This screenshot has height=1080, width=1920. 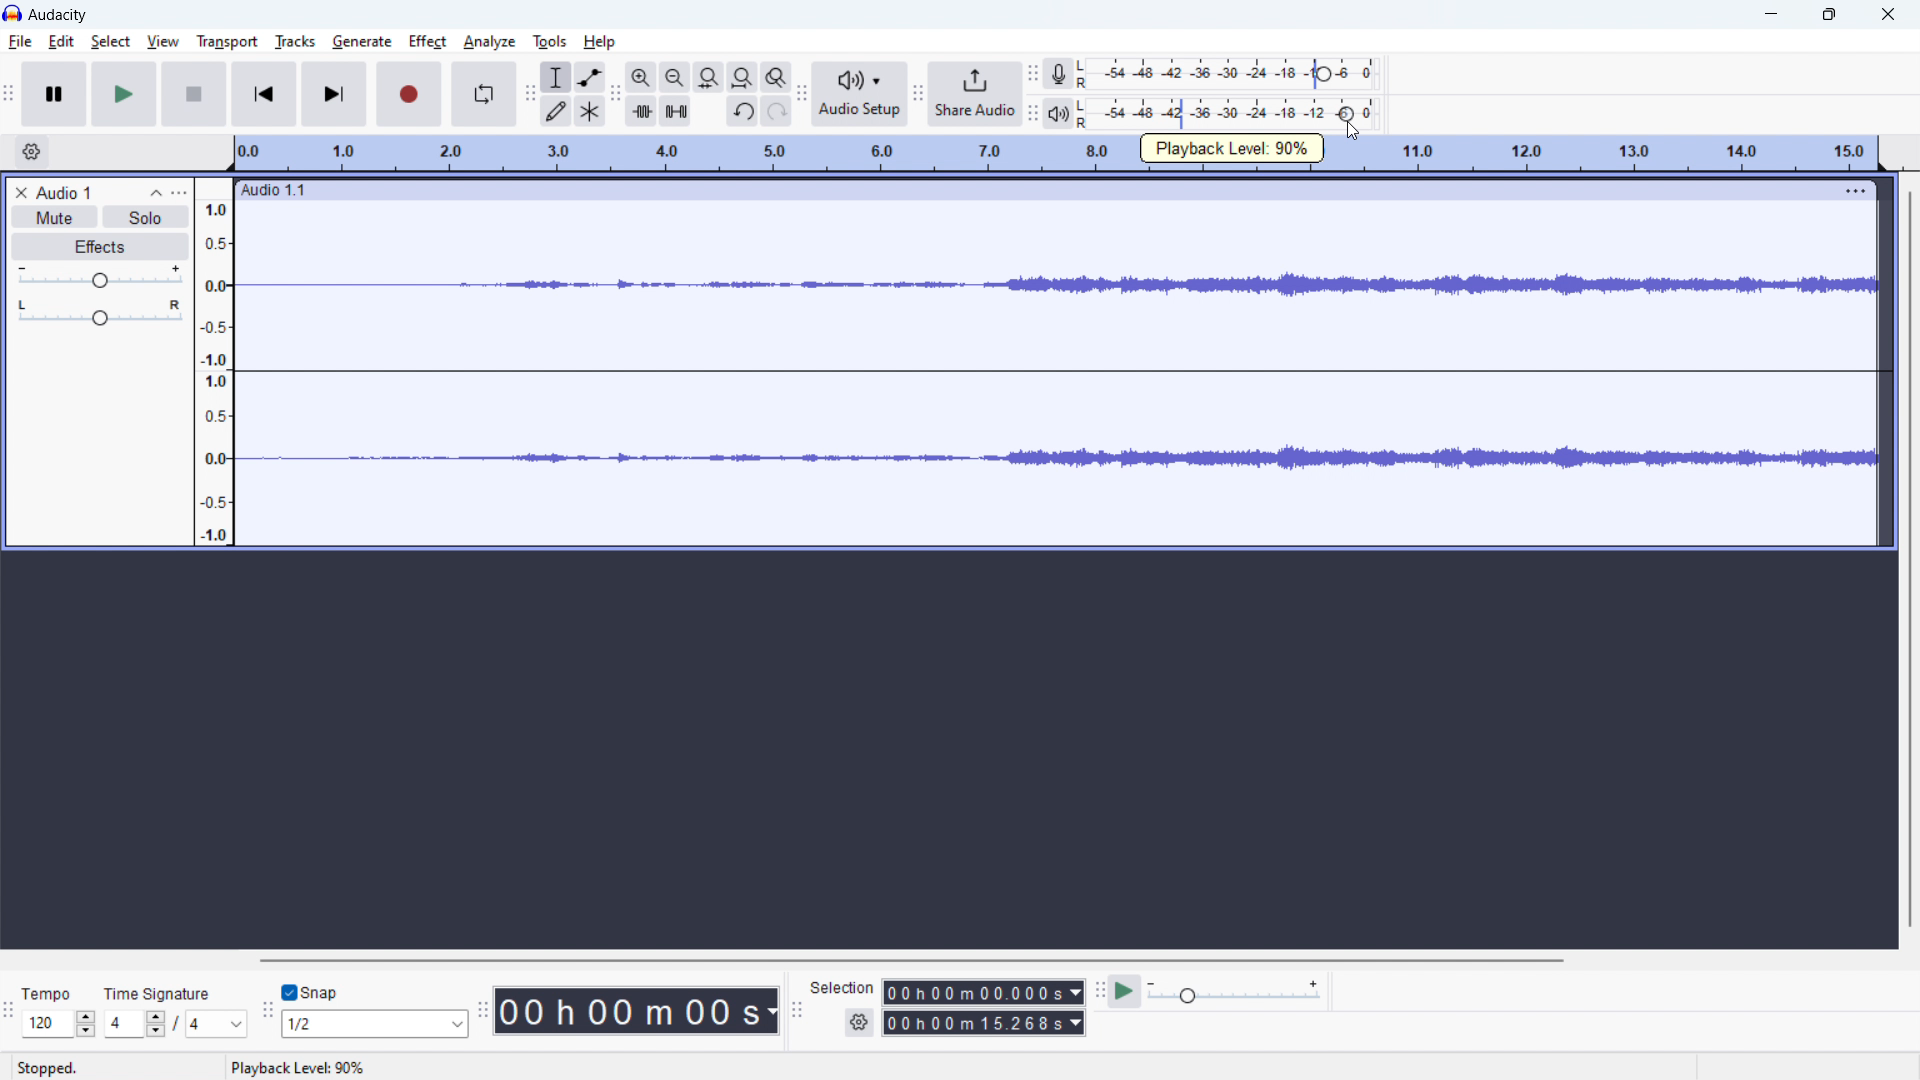 I want to click on snapping toolbar, so click(x=266, y=1009).